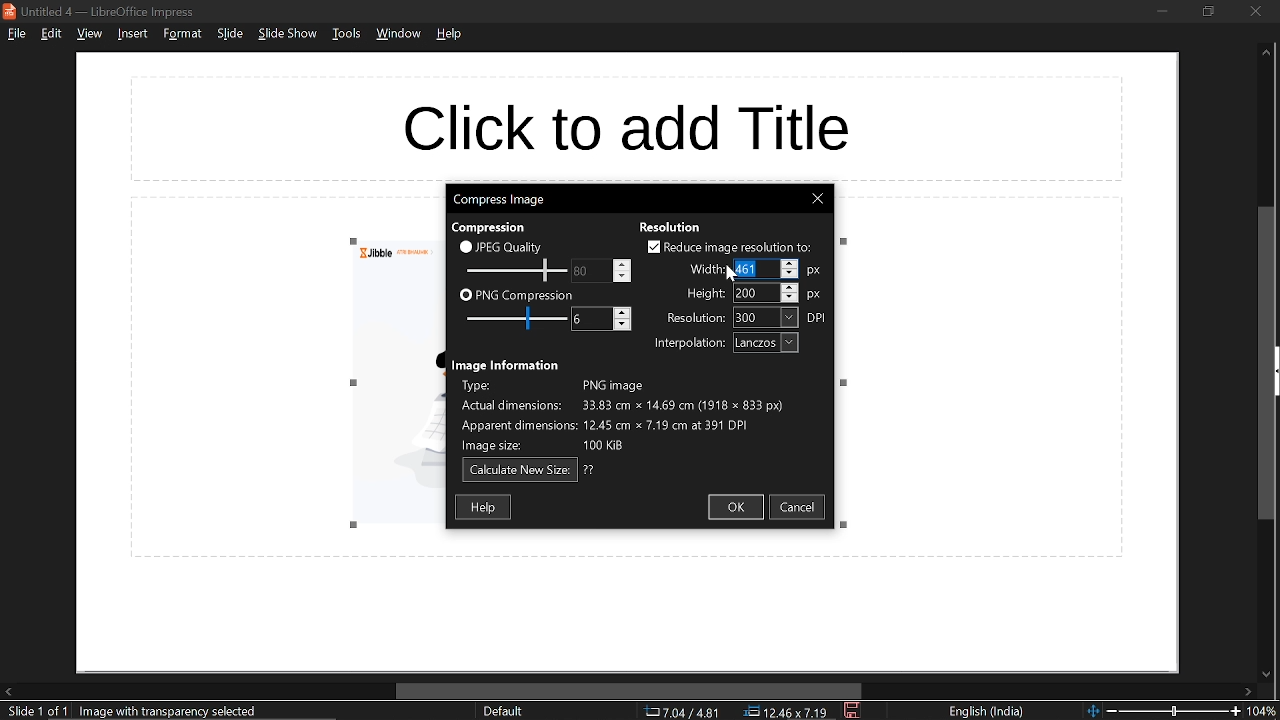  Describe the element at coordinates (512, 247) in the screenshot. I see `JPEG quality` at that location.